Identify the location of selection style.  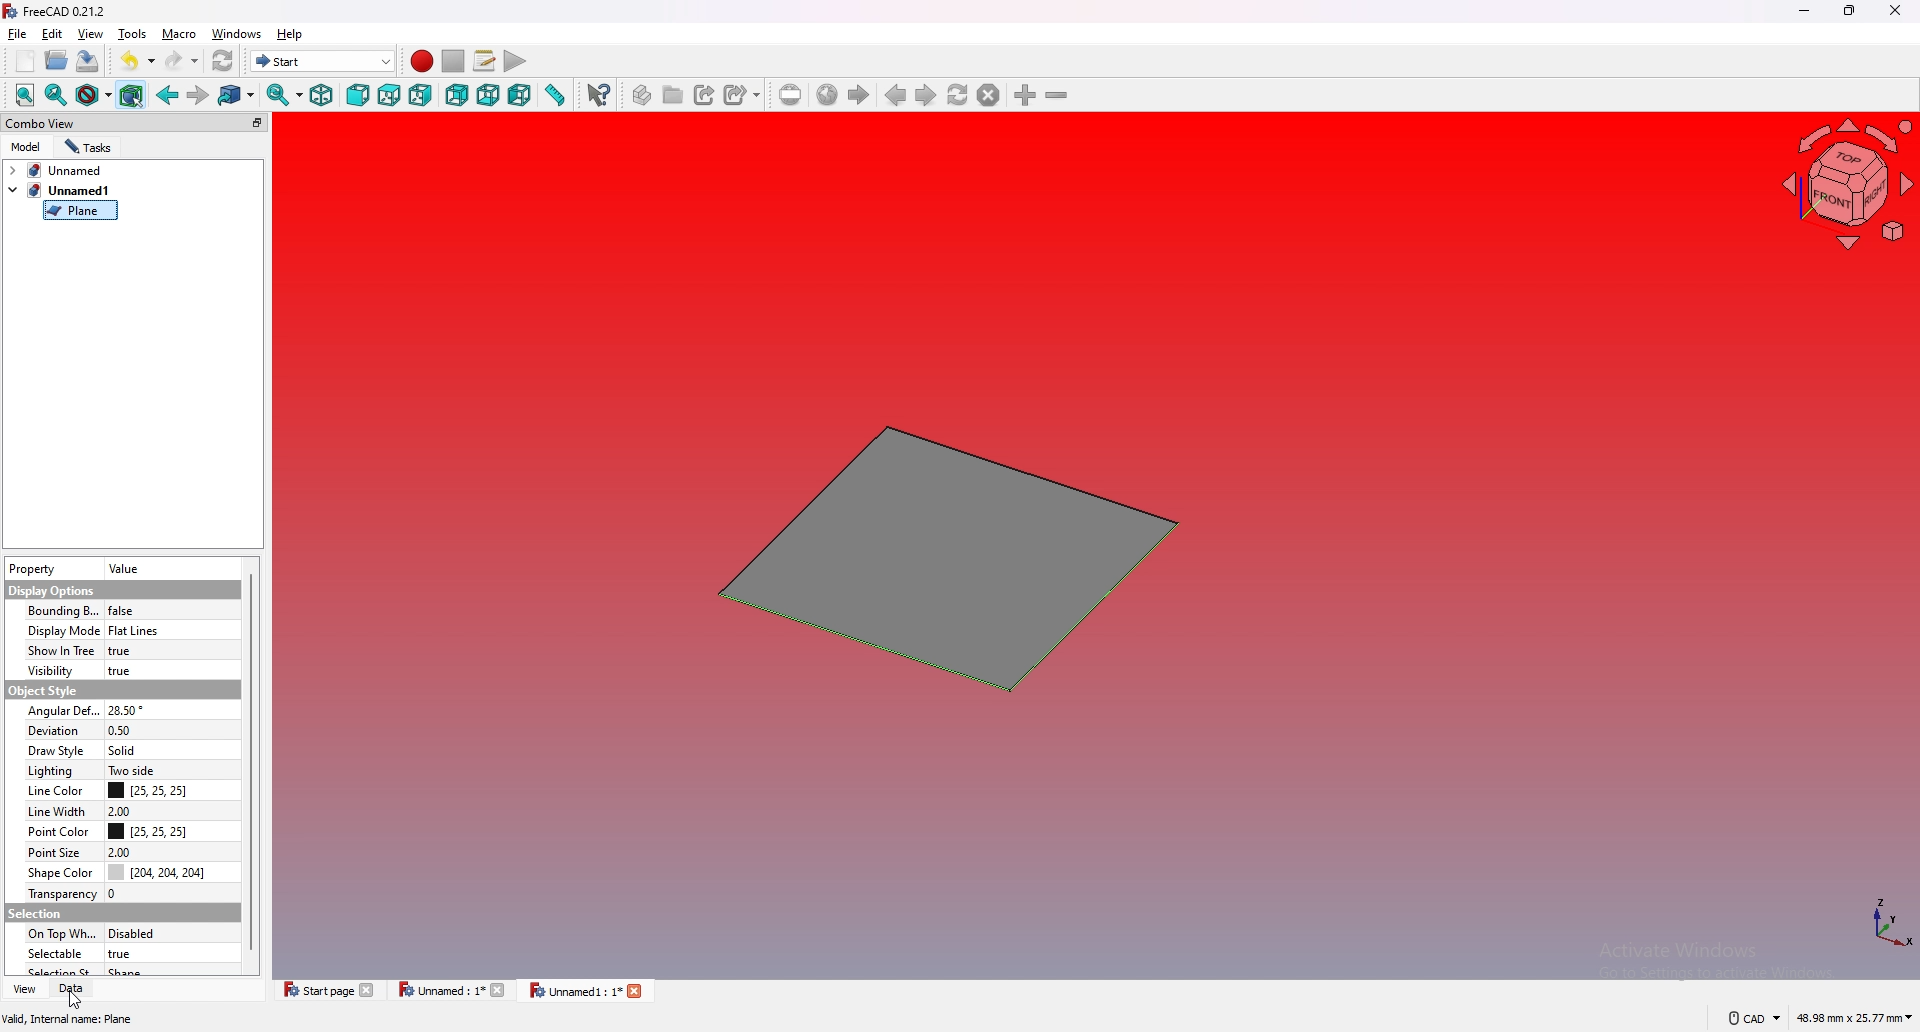
(60, 969).